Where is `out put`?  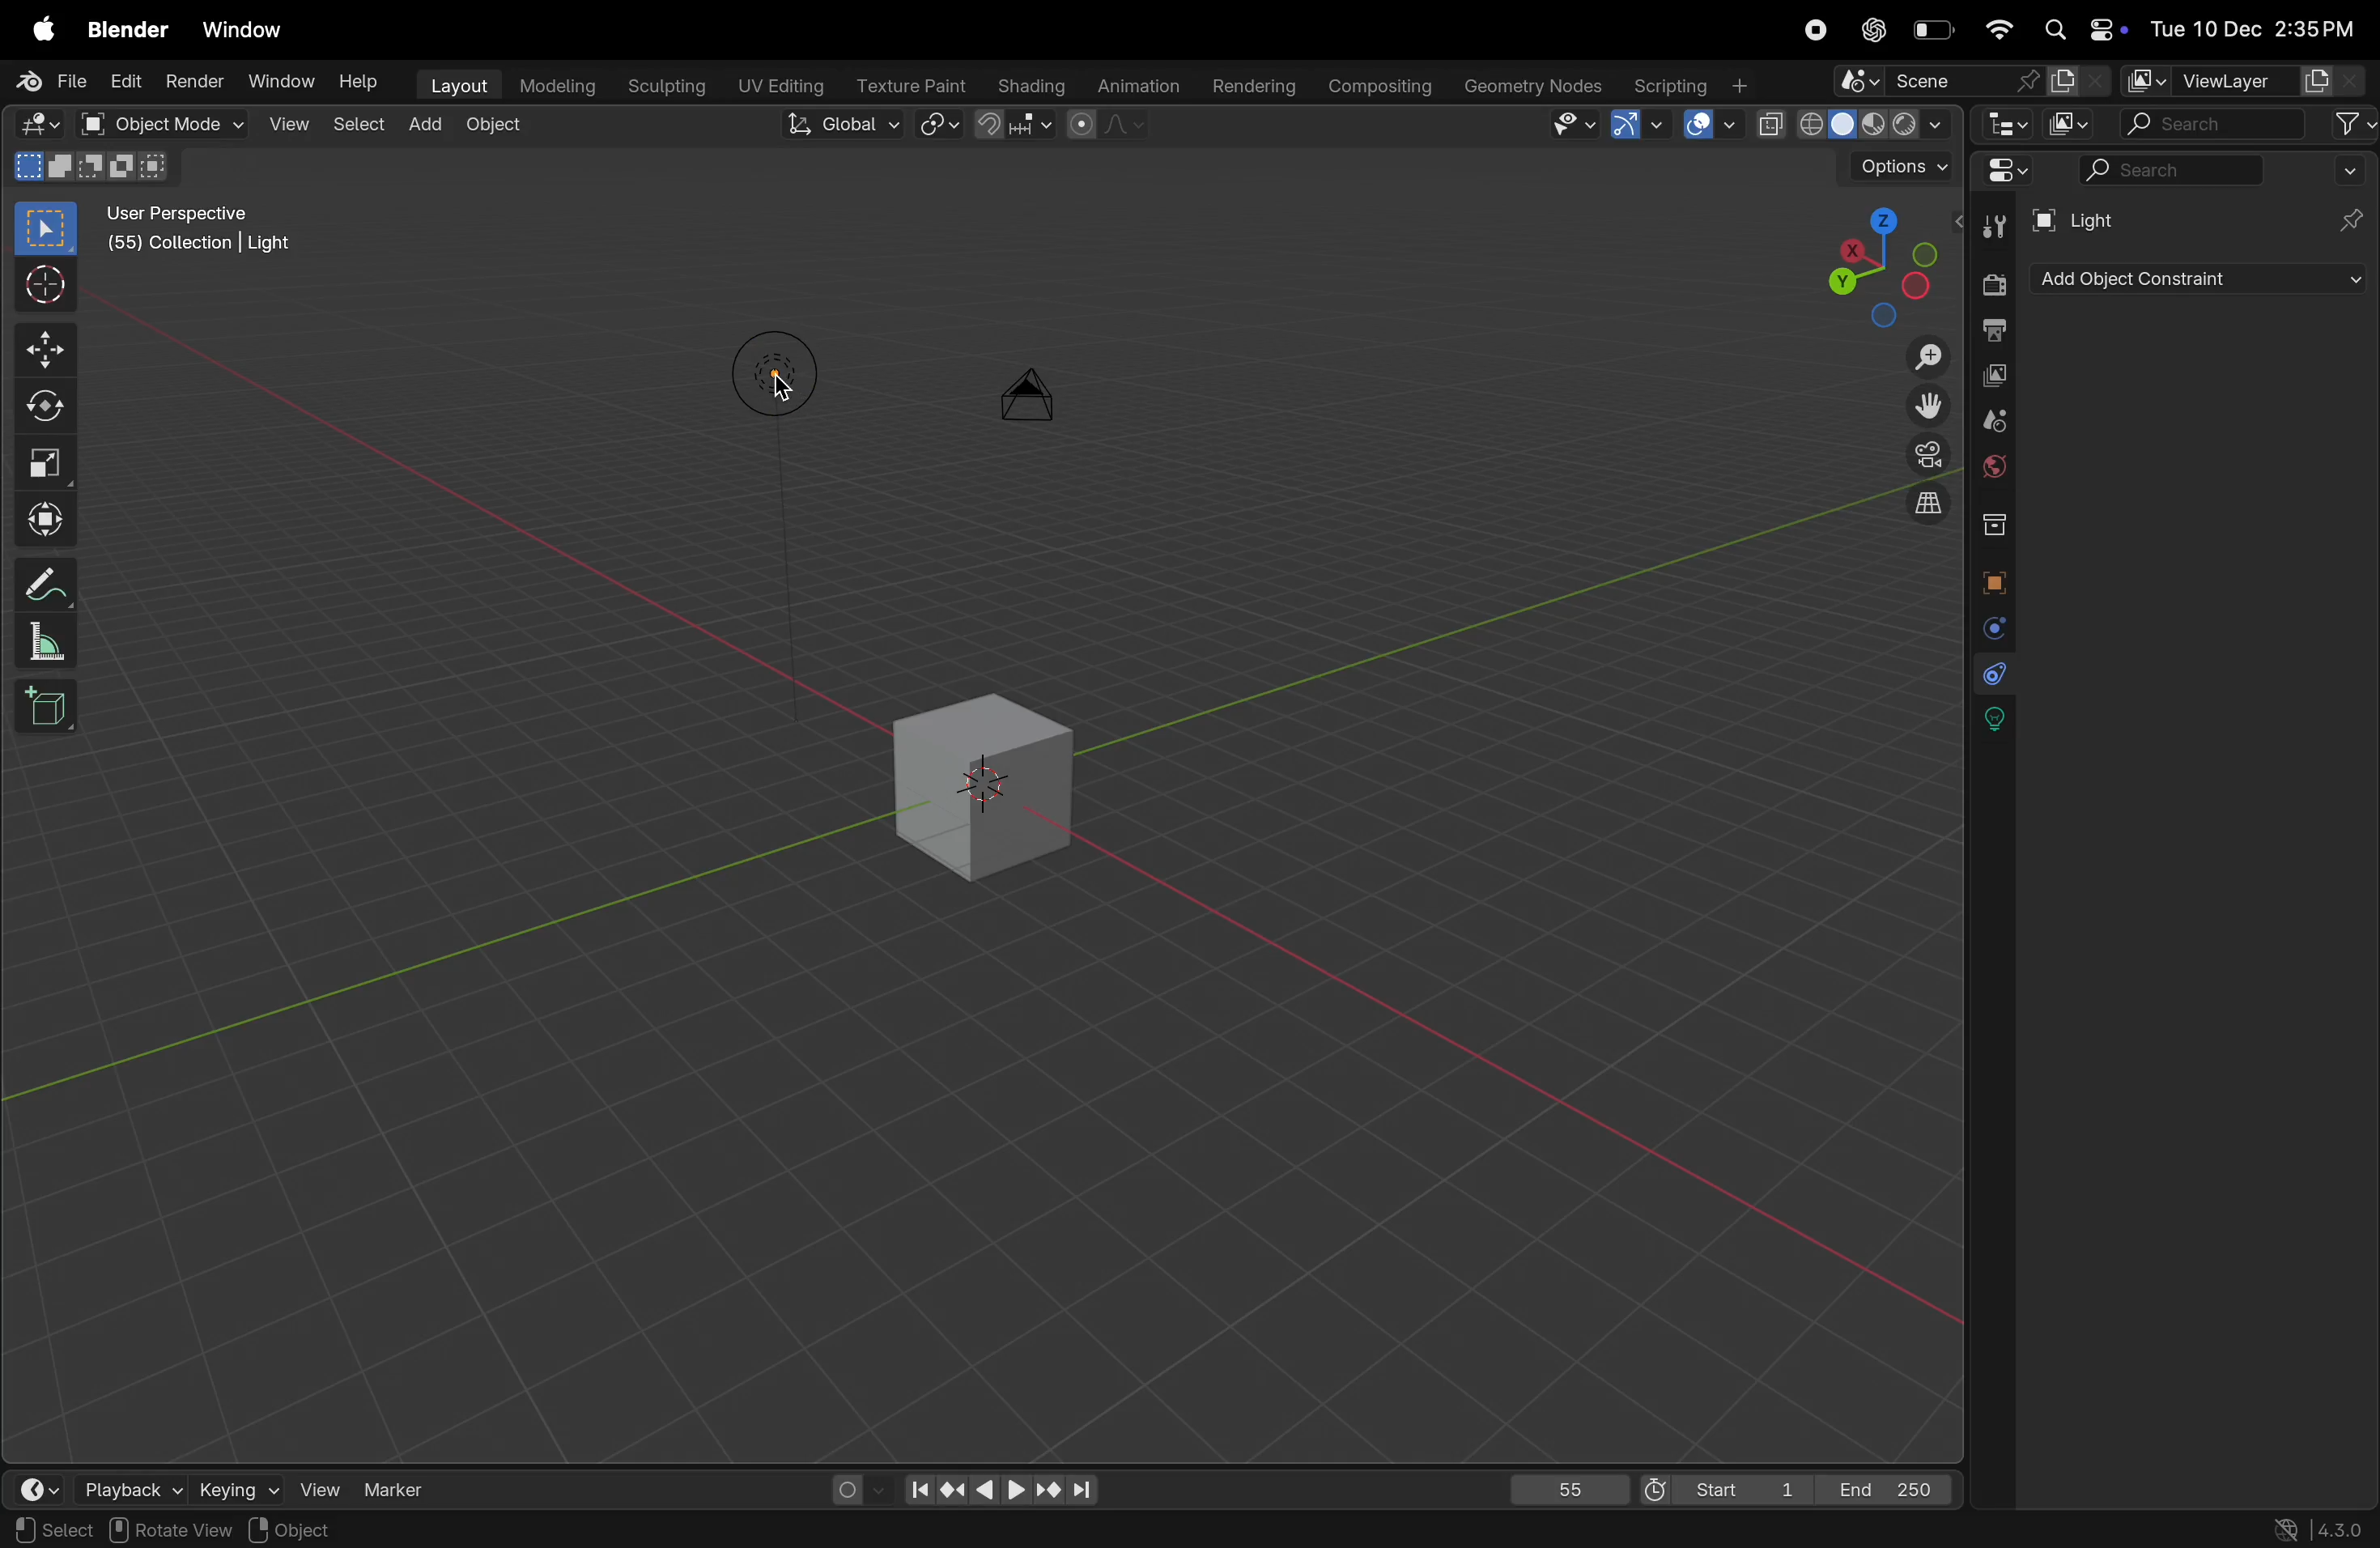
out put is located at coordinates (1994, 328).